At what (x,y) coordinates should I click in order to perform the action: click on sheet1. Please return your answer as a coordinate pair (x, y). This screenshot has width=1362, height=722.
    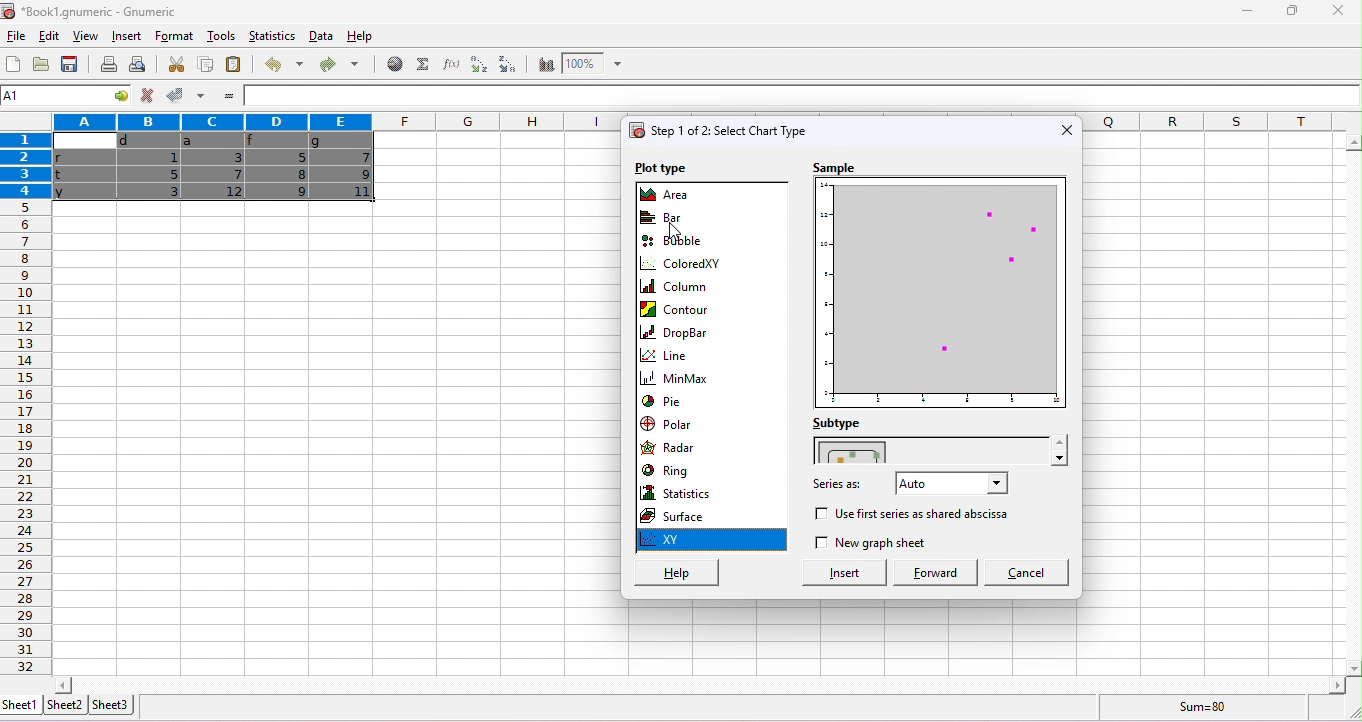
    Looking at the image, I should click on (20, 704).